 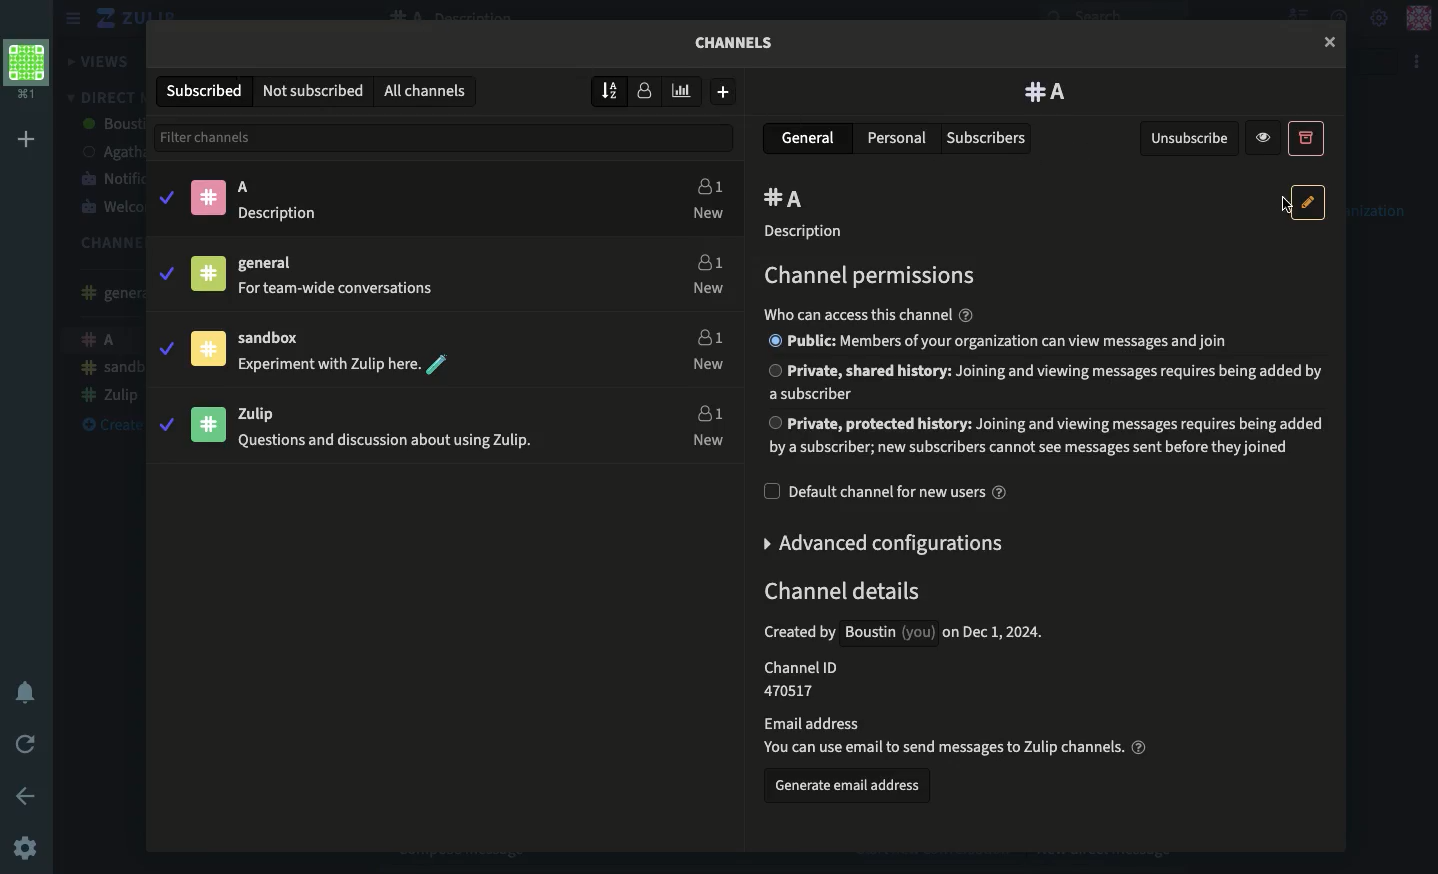 What do you see at coordinates (217, 270) in the screenshot?
I see `Pinned` at bounding box center [217, 270].